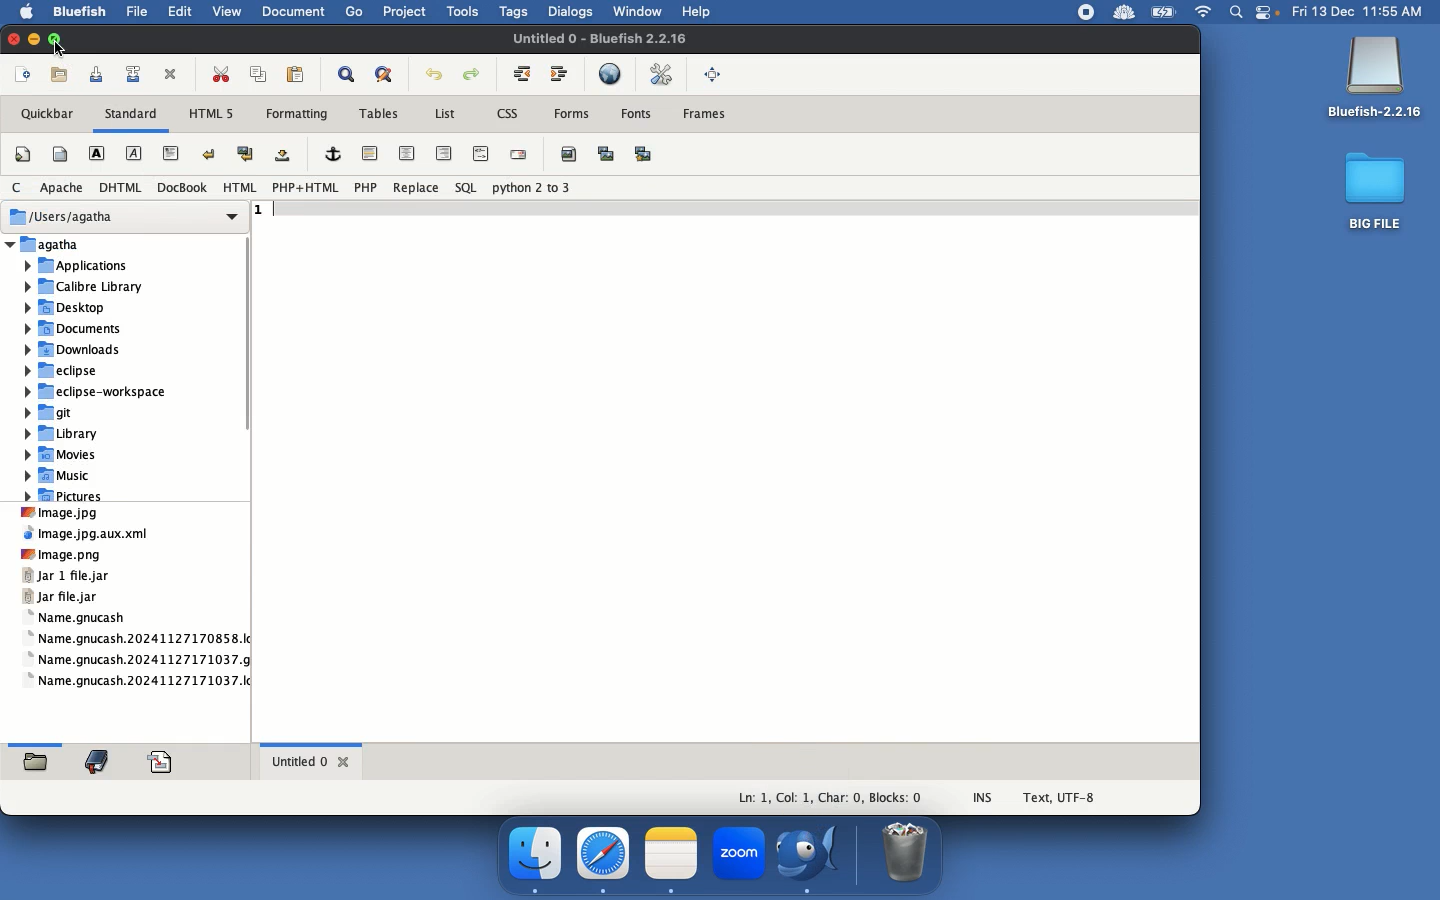 Image resolution: width=1440 pixels, height=900 pixels. What do you see at coordinates (75, 349) in the screenshot?
I see `downloads` at bounding box center [75, 349].